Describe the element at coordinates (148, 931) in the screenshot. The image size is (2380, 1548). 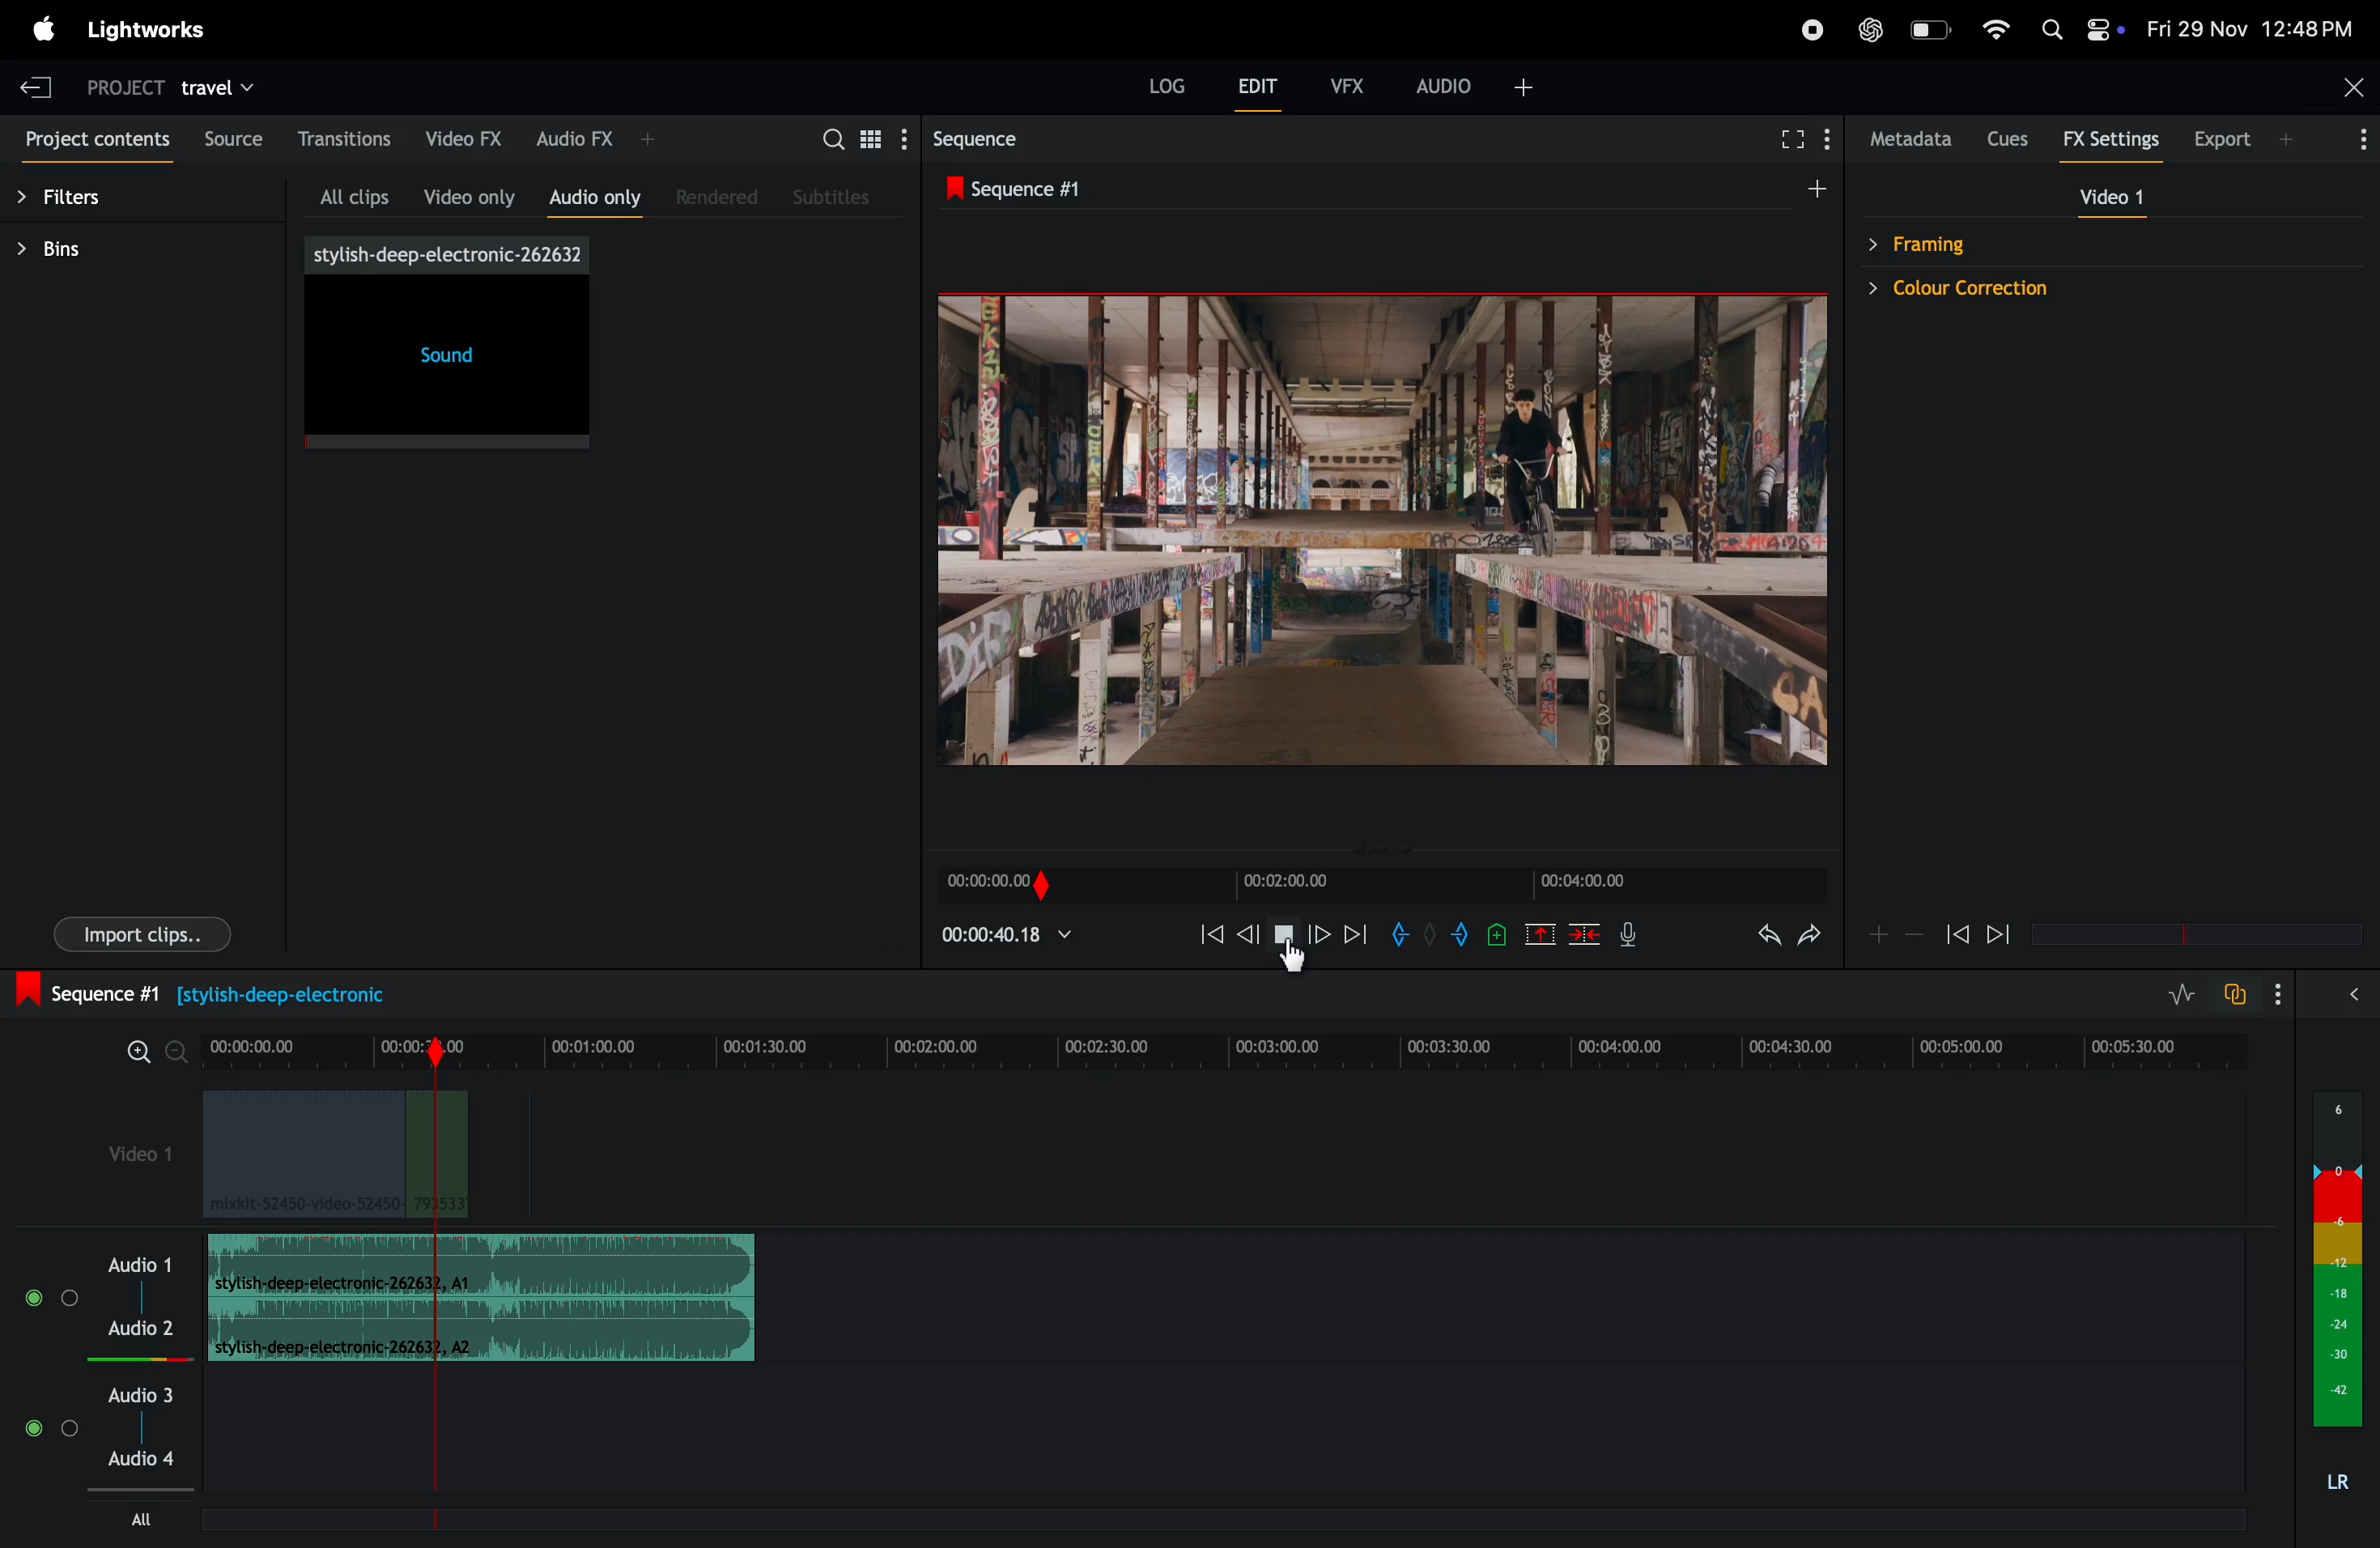
I see `import clips` at that location.